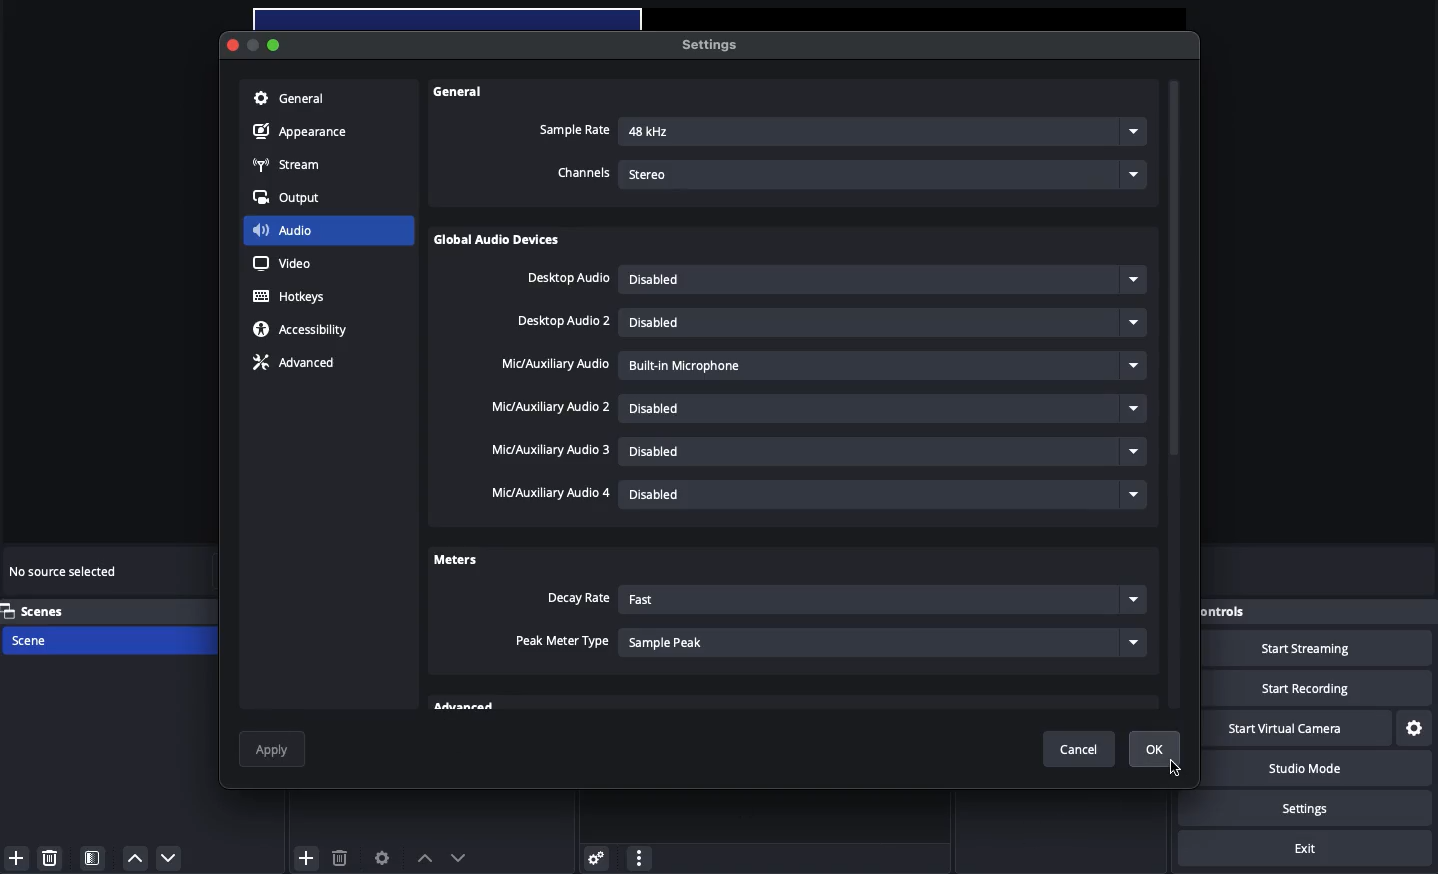 This screenshot has height=874, width=1438. What do you see at coordinates (1295, 729) in the screenshot?
I see `Start virtual camera` at bounding box center [1295, 729].